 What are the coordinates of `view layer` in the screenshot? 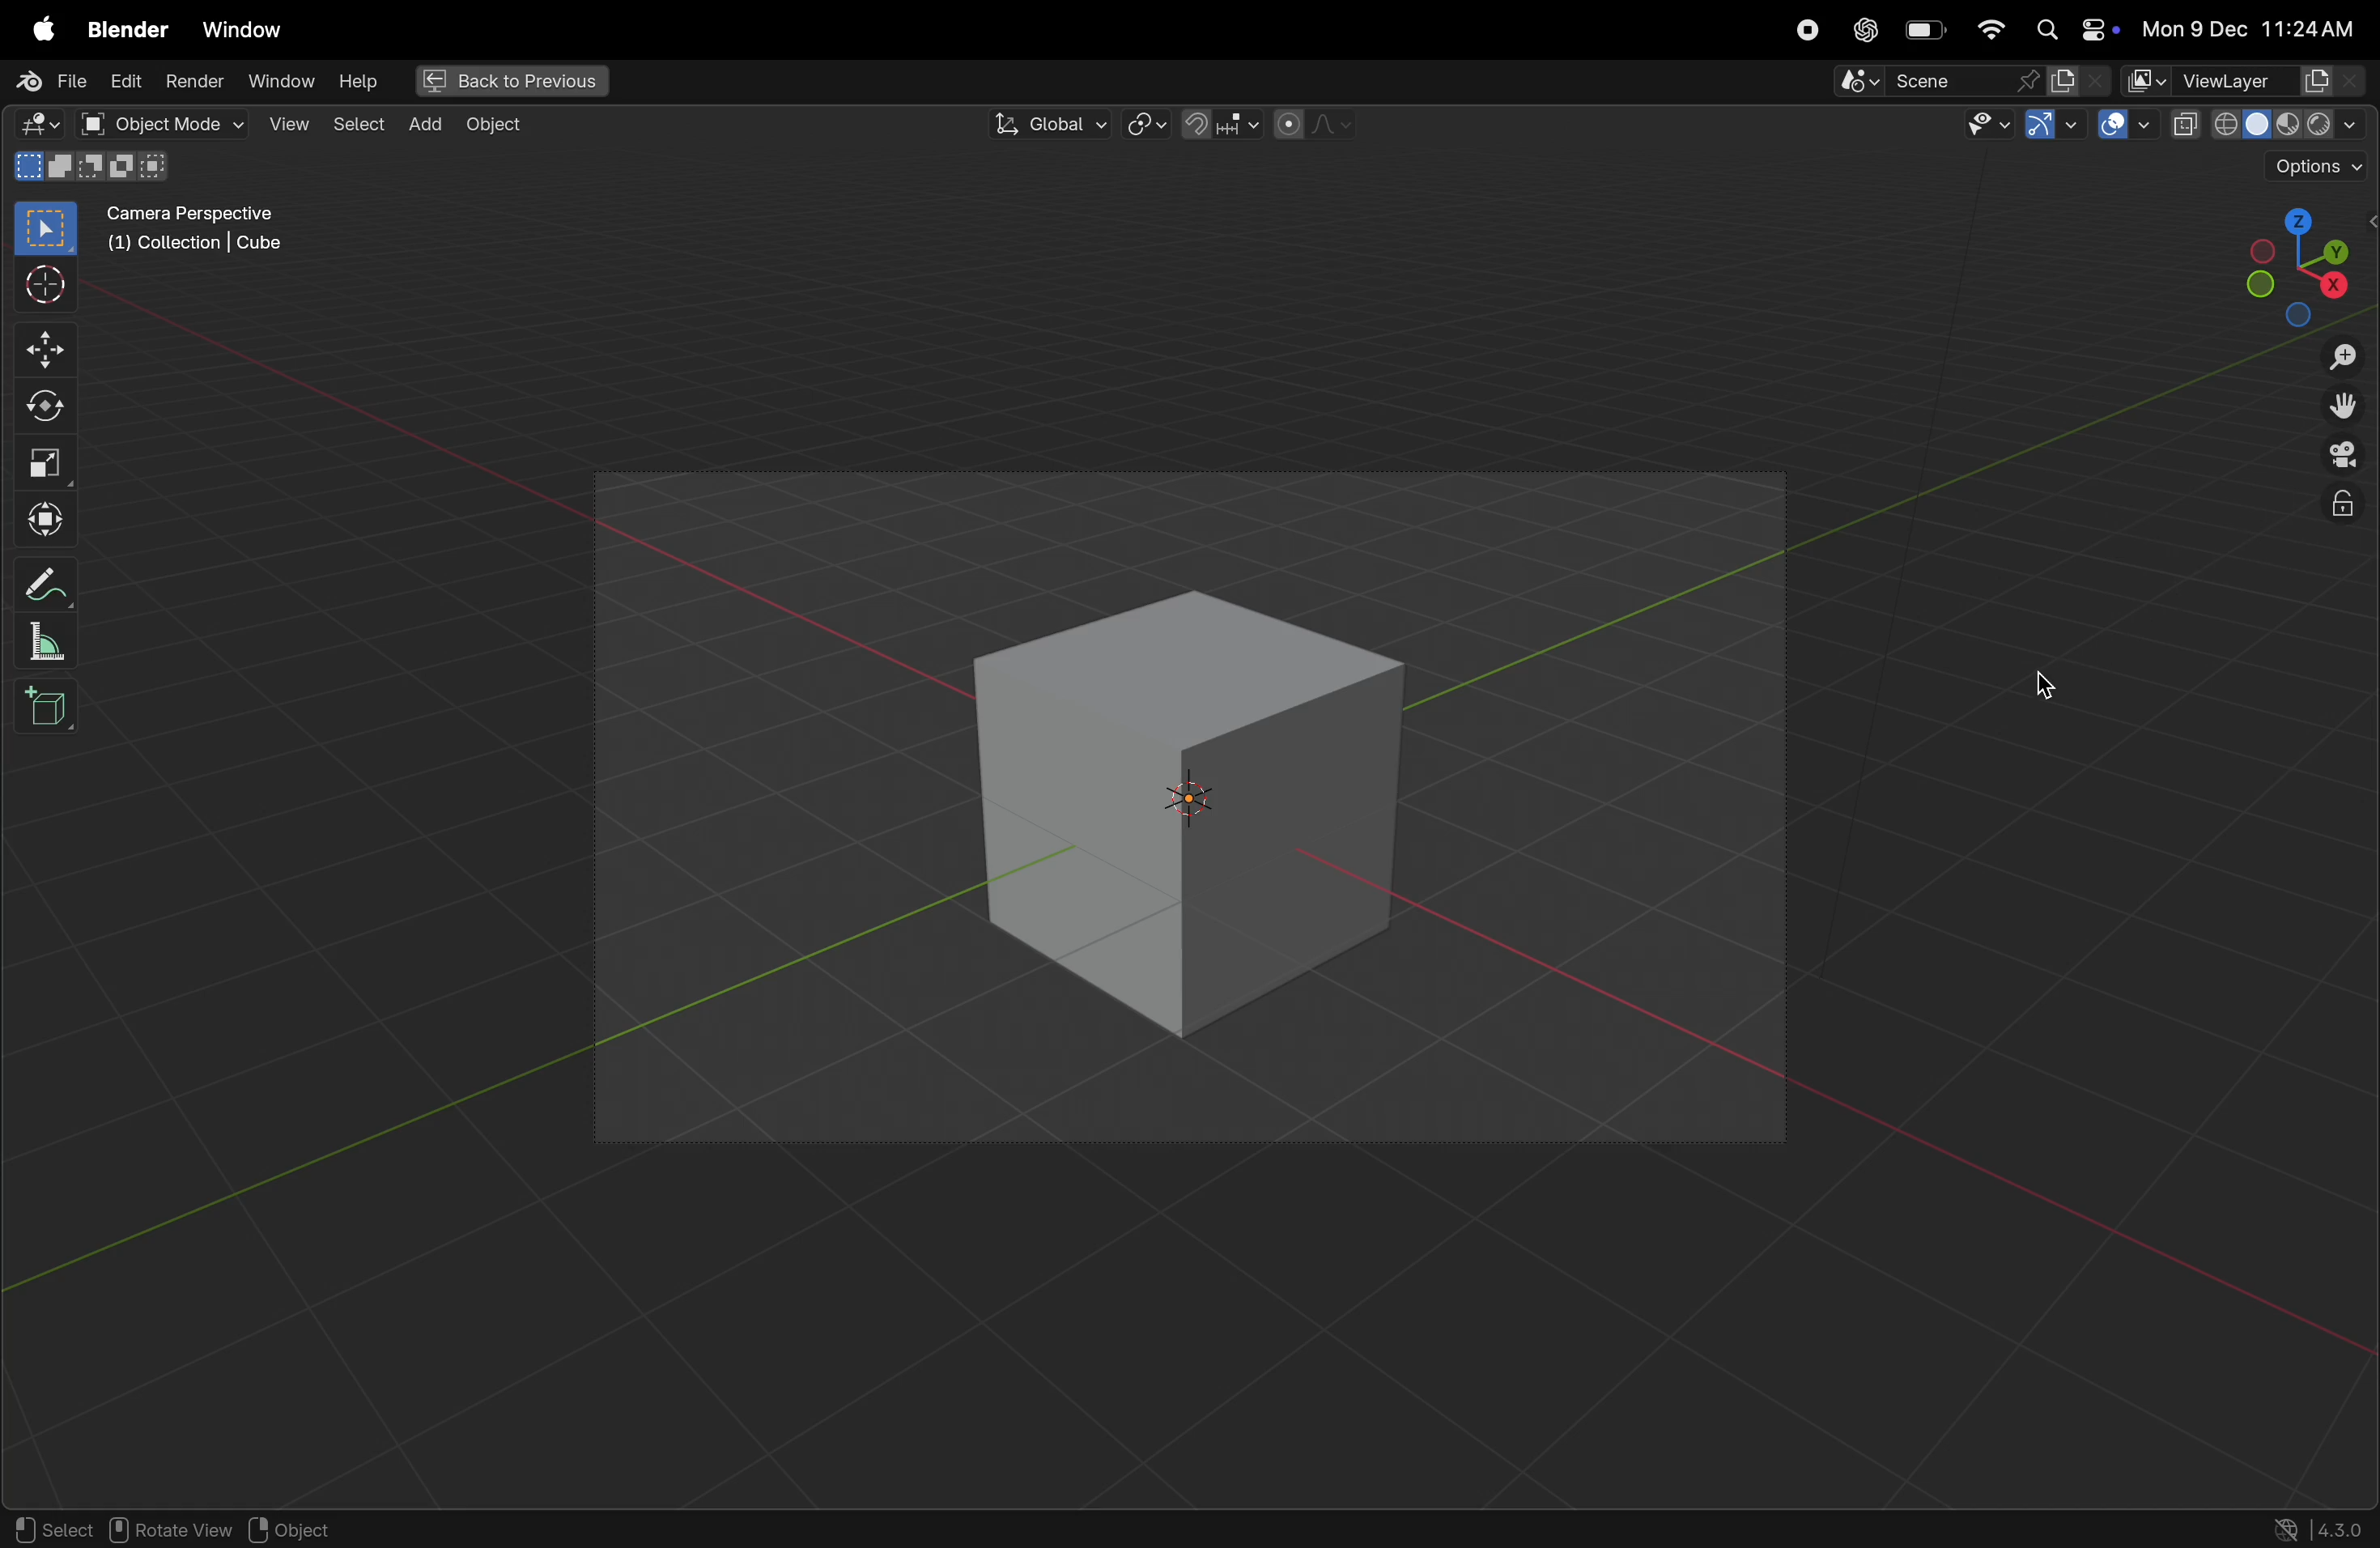 It's located at (2248, 80).